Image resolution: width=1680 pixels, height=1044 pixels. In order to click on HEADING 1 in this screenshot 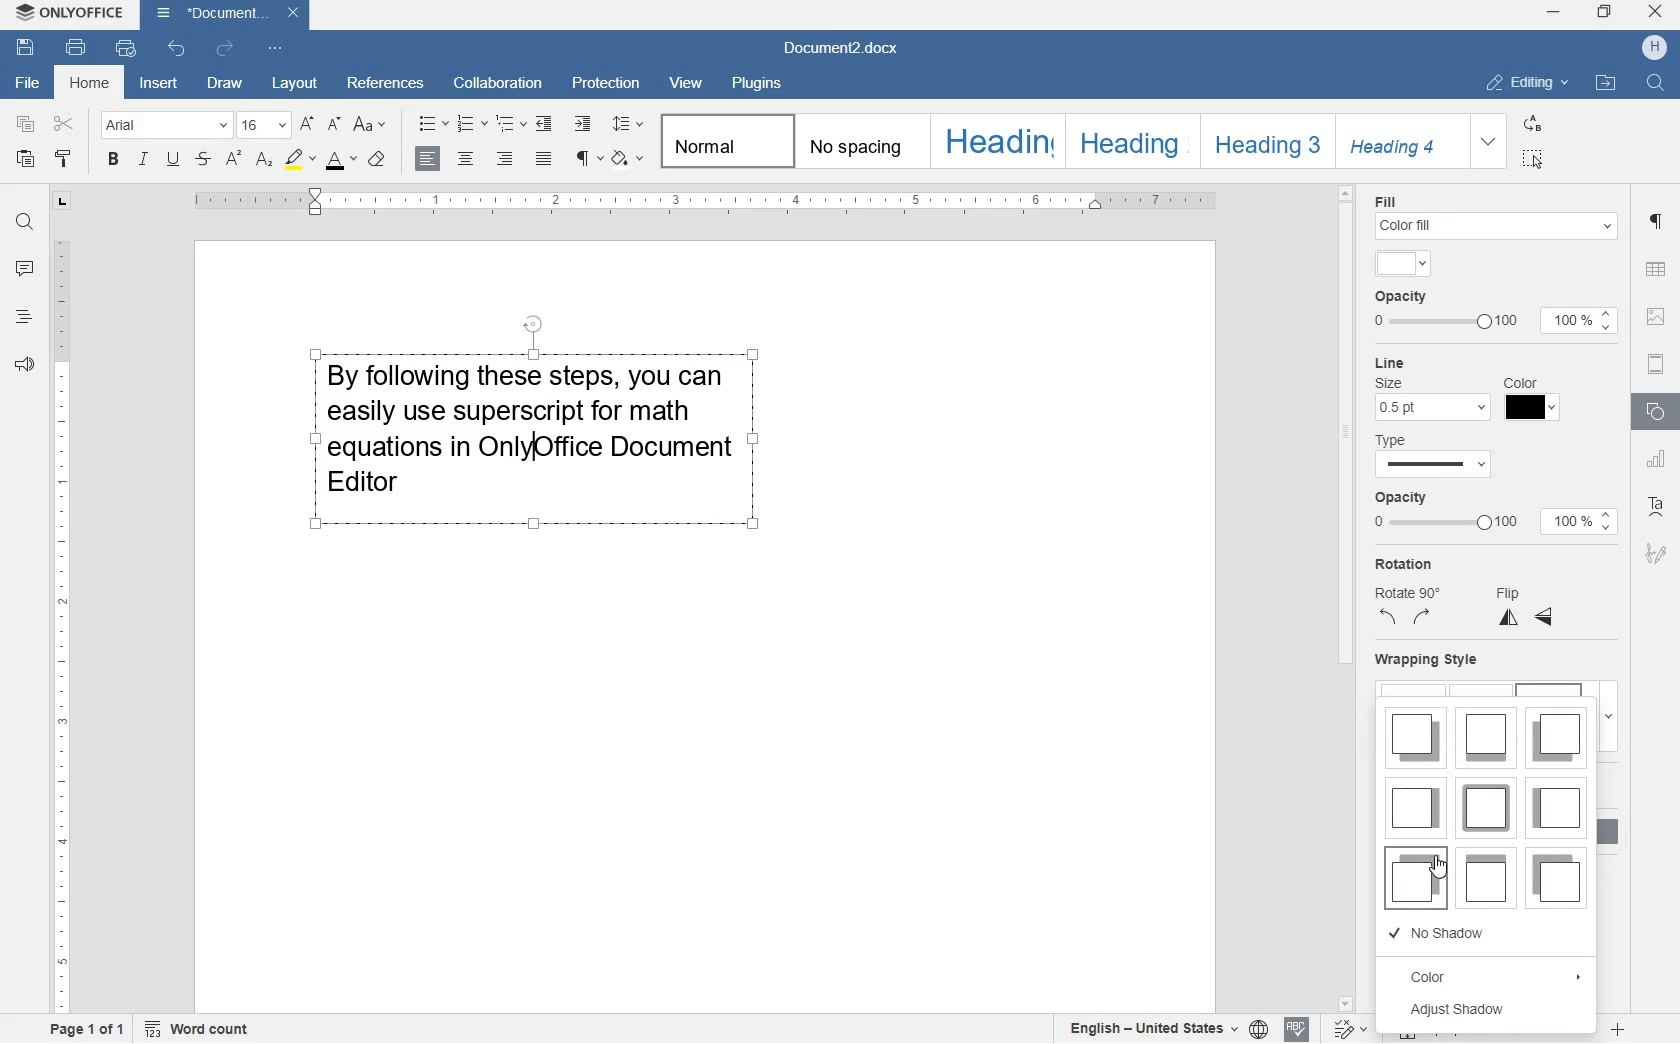, I will do `click(996, 141)`.